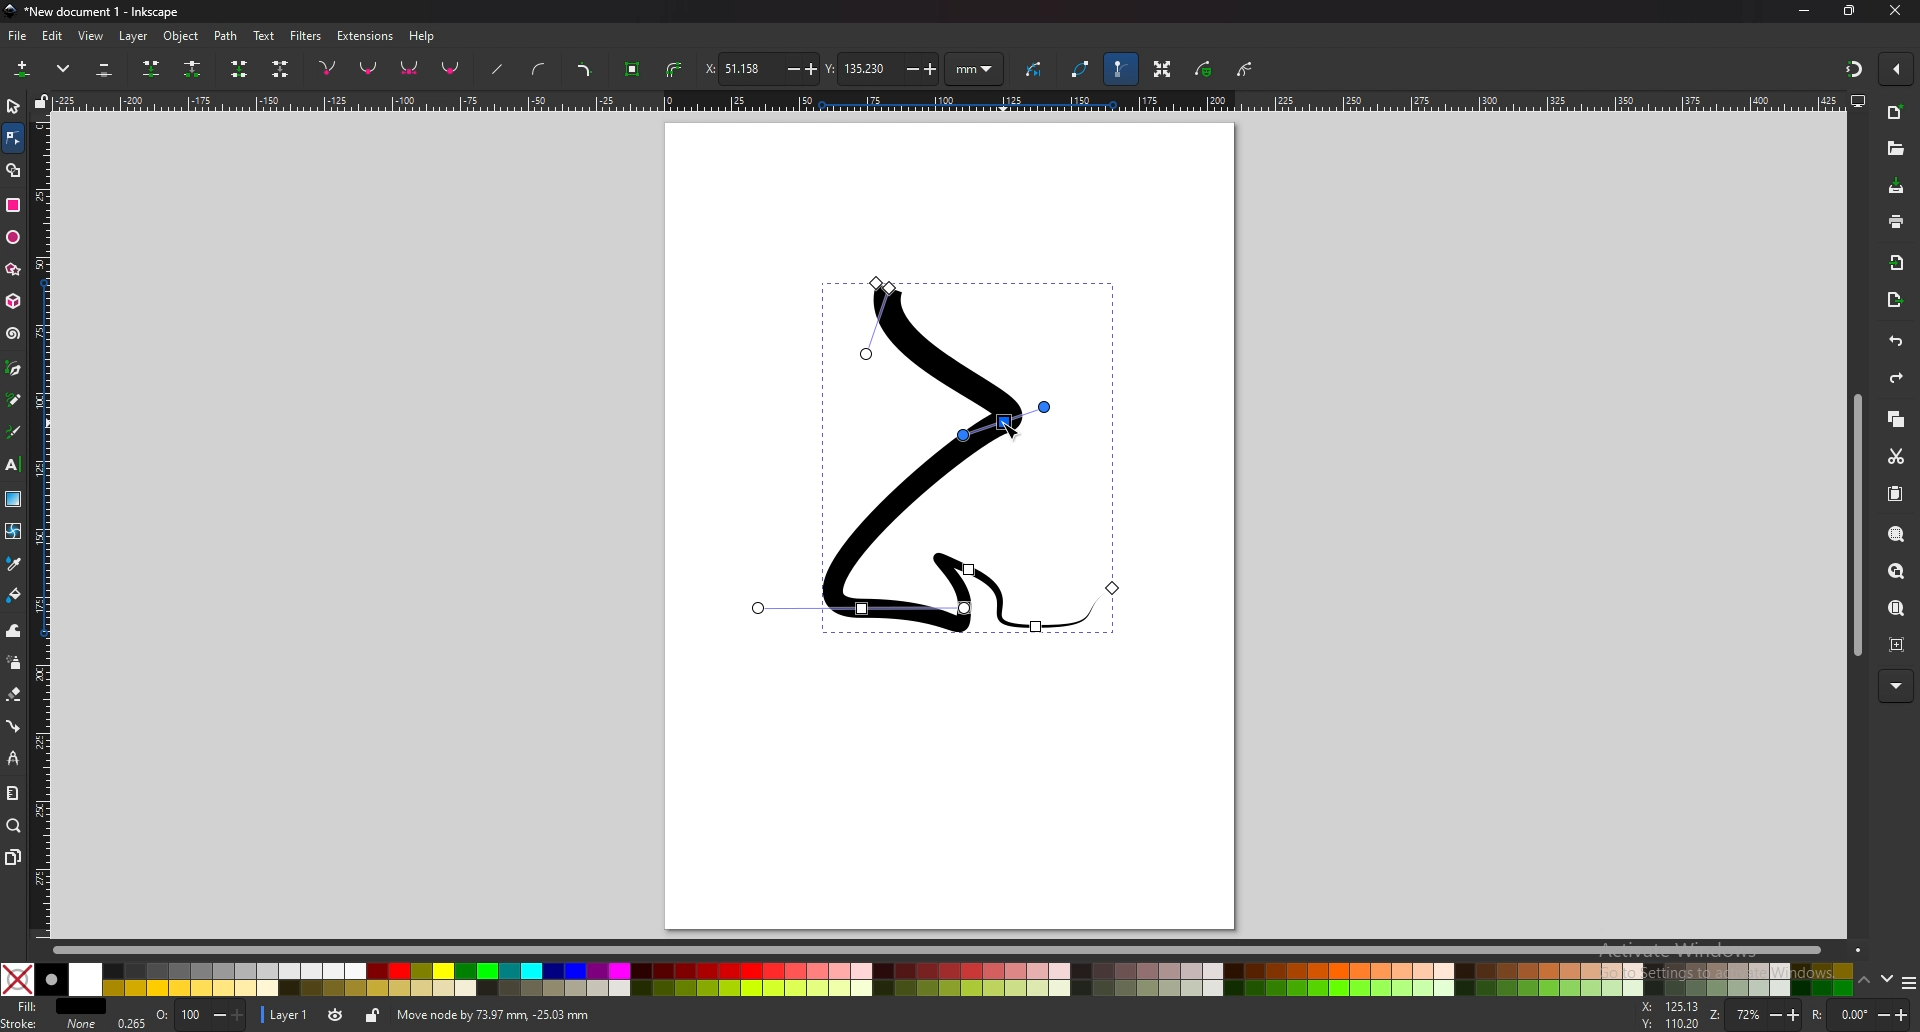 The height and width of the screenshot is (1032, 1920). Describe the element at coordinates (329, 67) in the screenshot. I see `corner` at that location.